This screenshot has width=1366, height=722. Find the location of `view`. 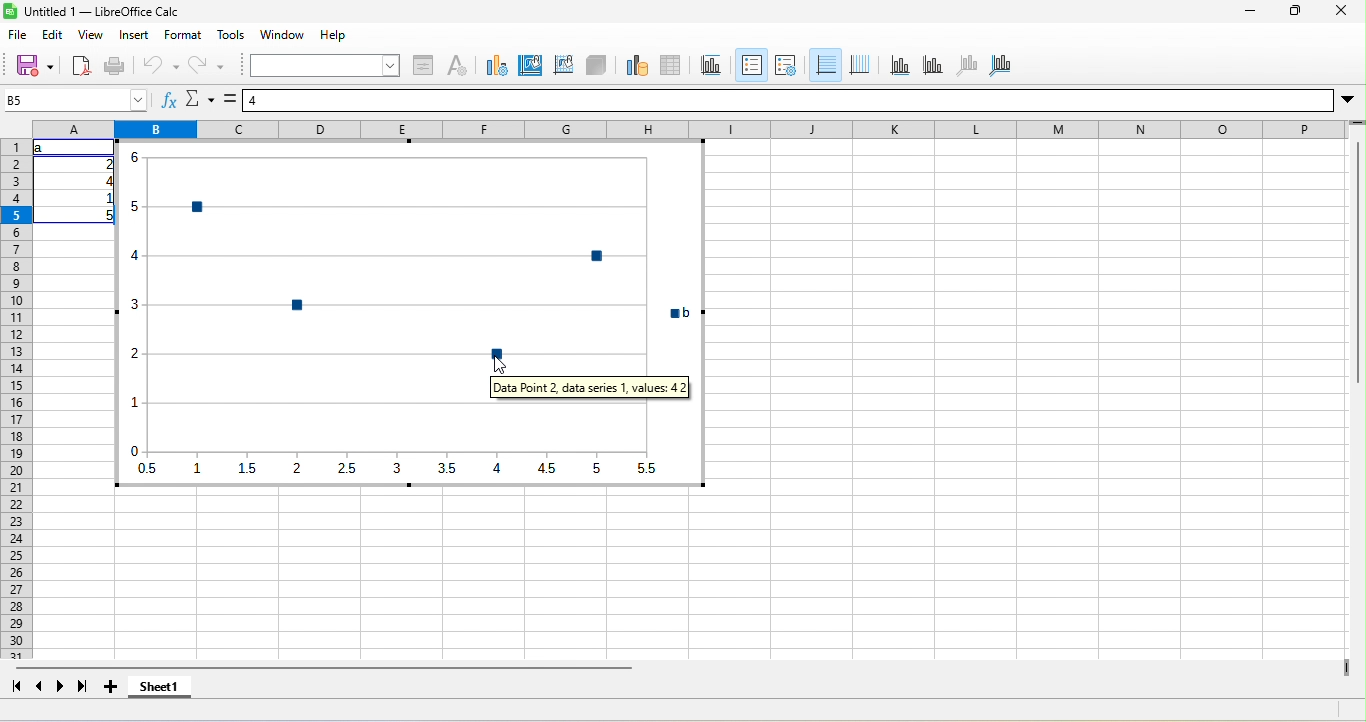

view is located at coordinates (91, 35).